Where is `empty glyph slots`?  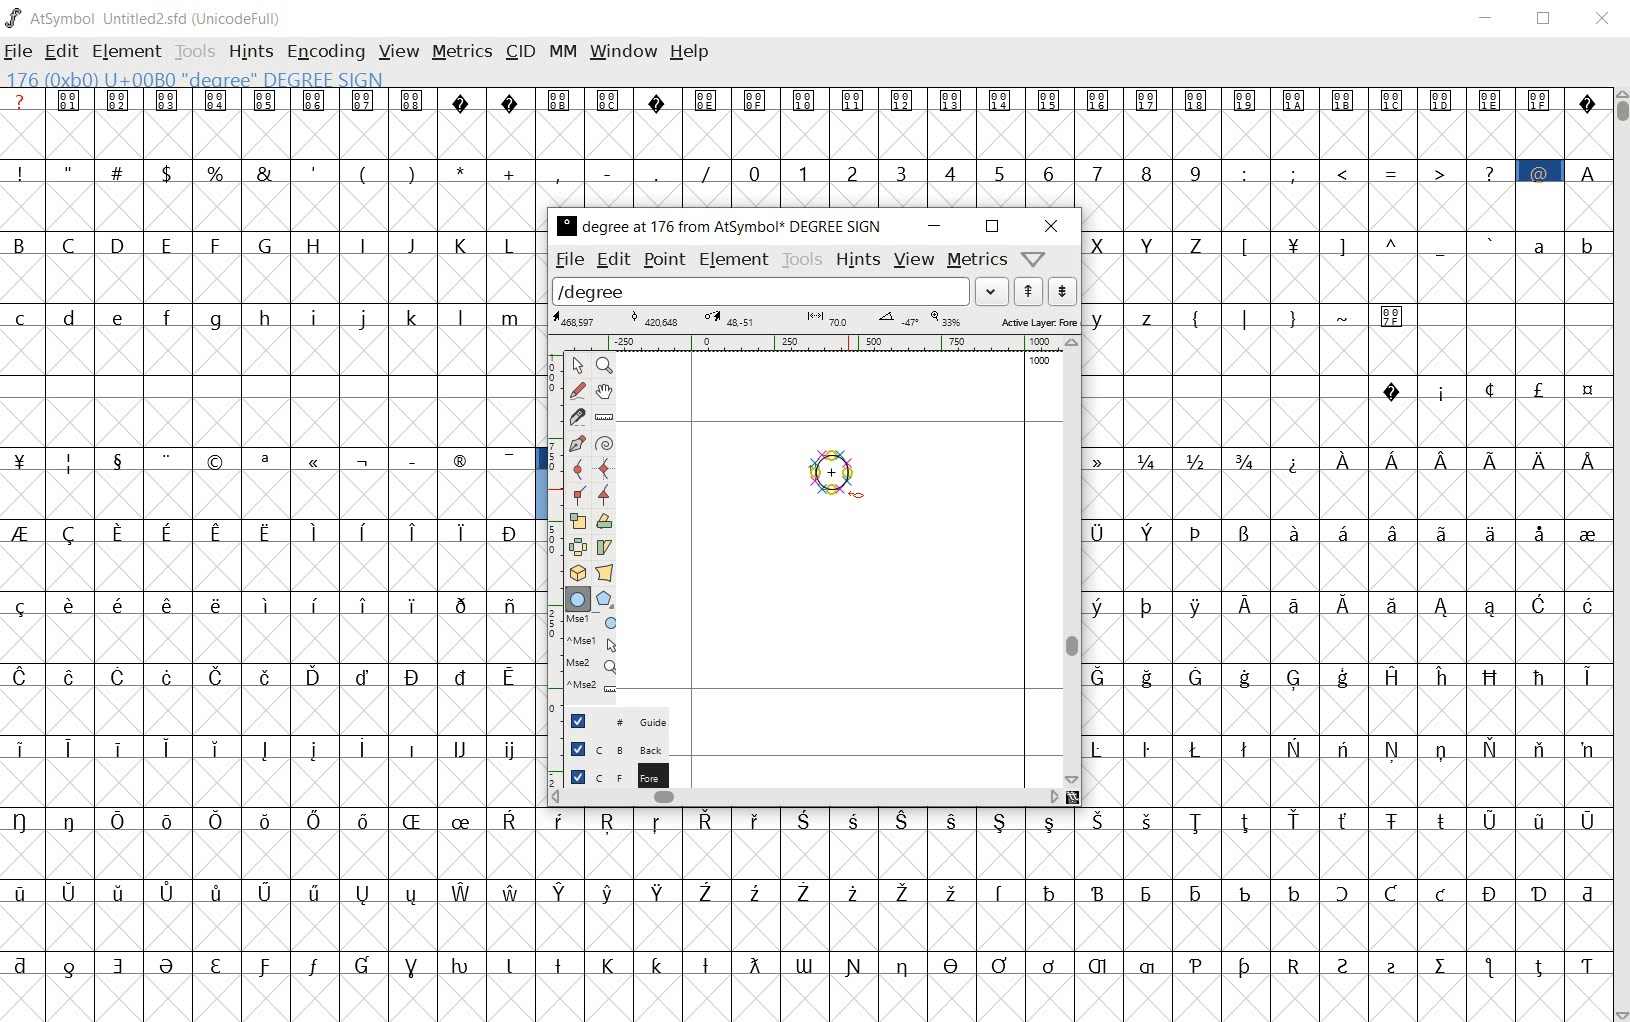 empty glyph slots is located at coordinates (270, 210).